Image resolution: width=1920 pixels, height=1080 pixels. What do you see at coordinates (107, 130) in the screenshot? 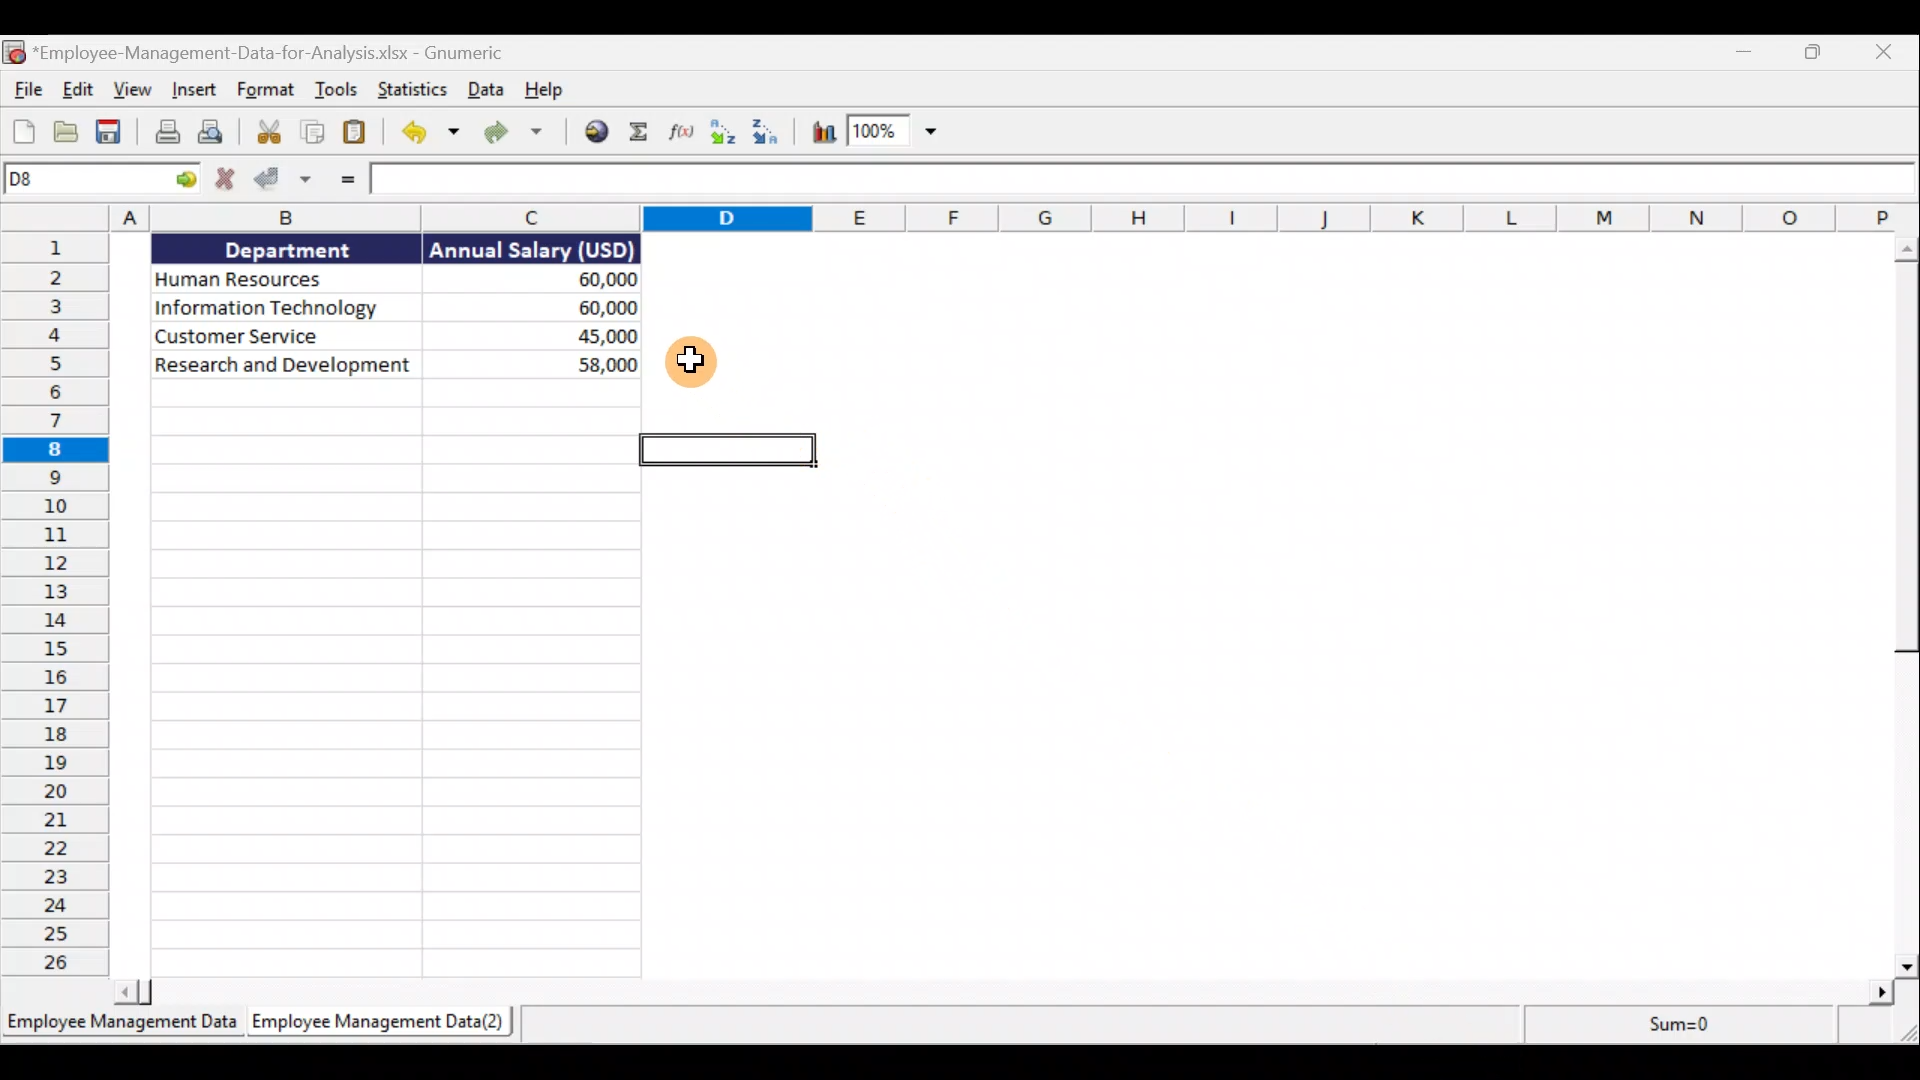
I see `Save the current workbook` at bounding box center [107, 130].